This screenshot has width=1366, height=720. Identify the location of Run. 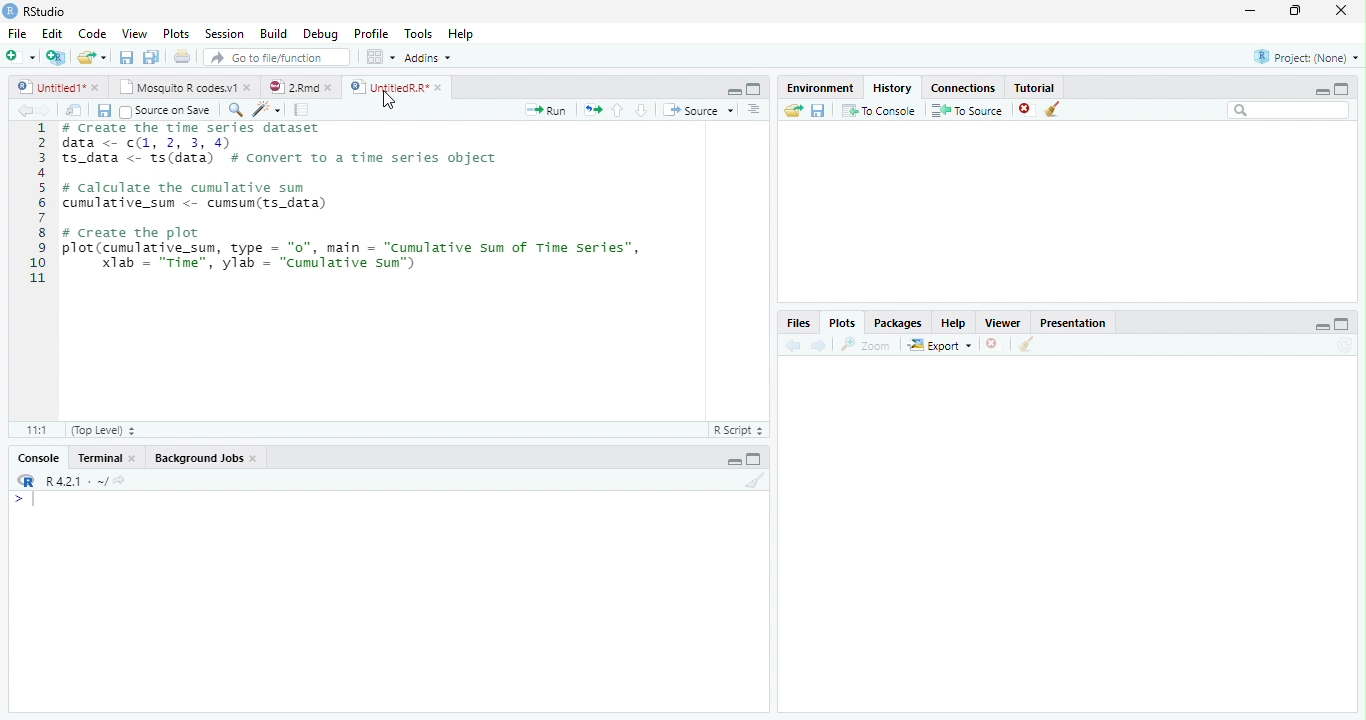
(543, 111).